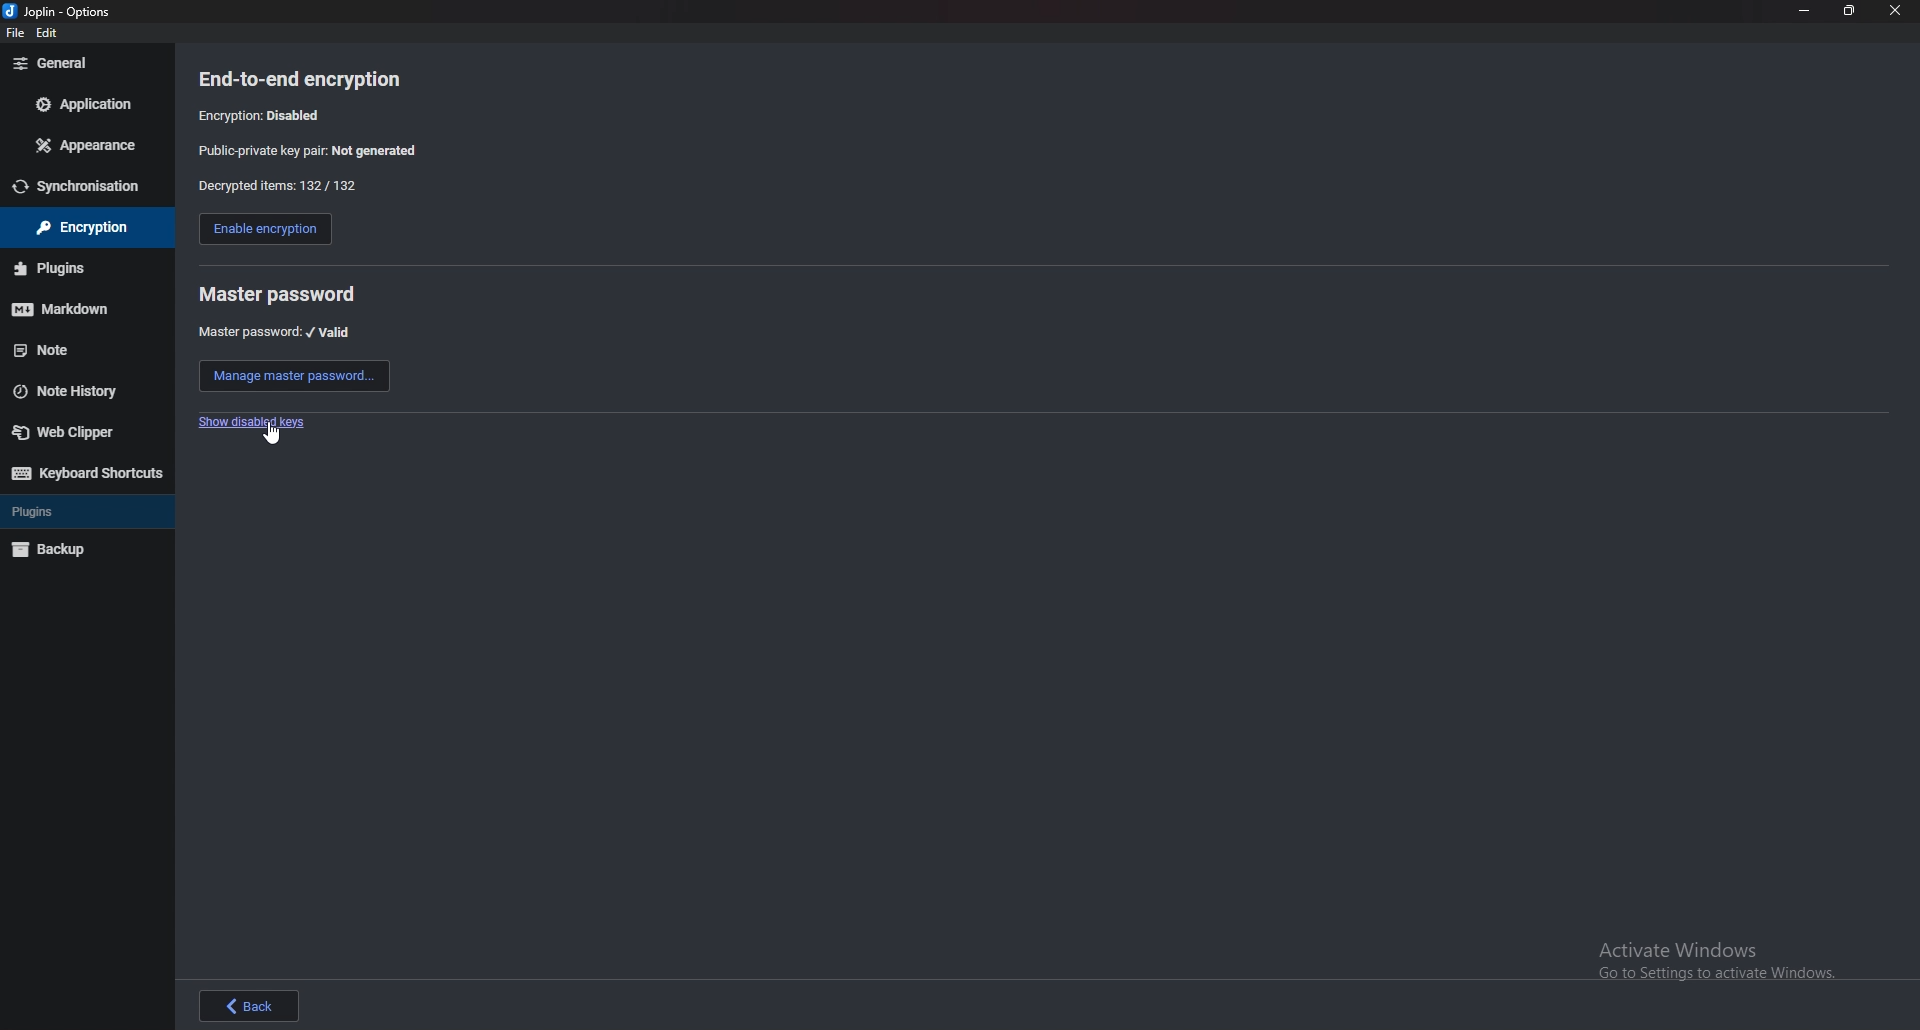 The width and height of the screenshot is (1920, 1030). What do you see at coordinates (86, 227) in the screenshot?
I see `encryption` at bounding box center [86, 227].